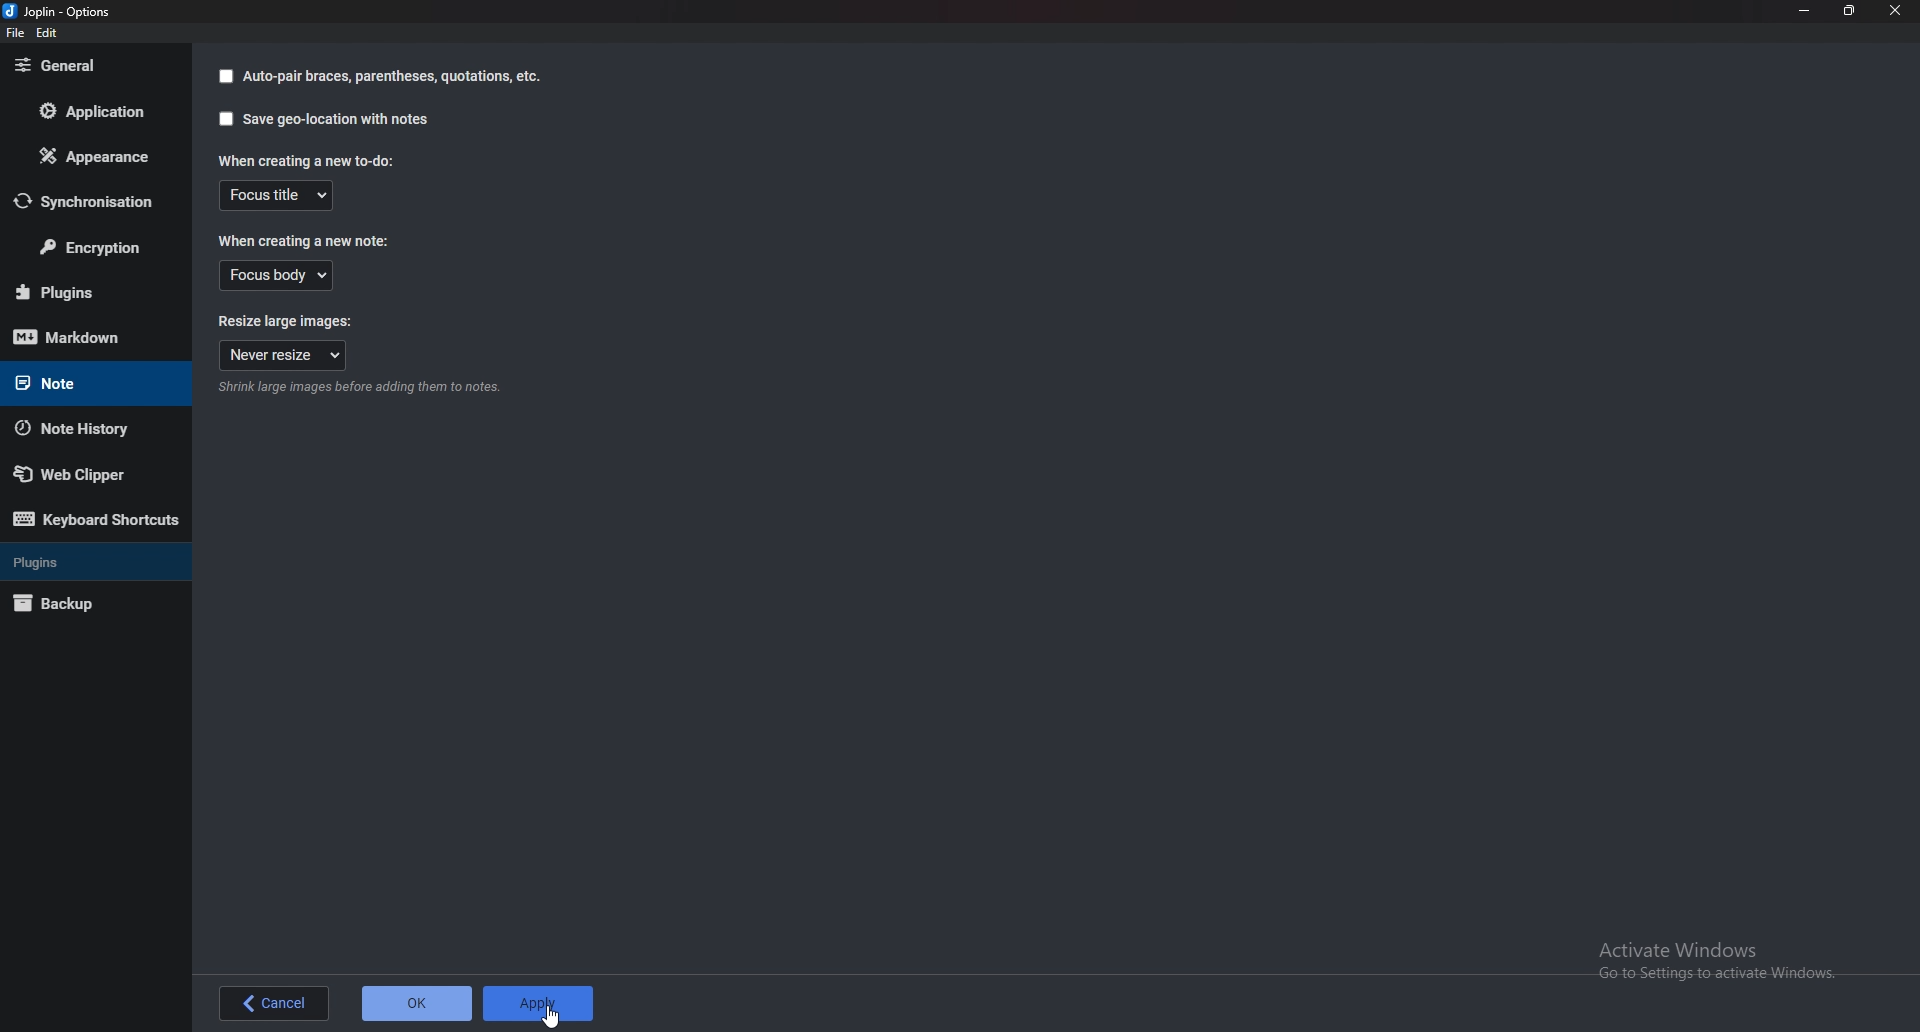 The width and height of the screenshot is (1920, 1032). Describe the element at coordinates (272, 1003) in the screenshot. I see `back` at that location.